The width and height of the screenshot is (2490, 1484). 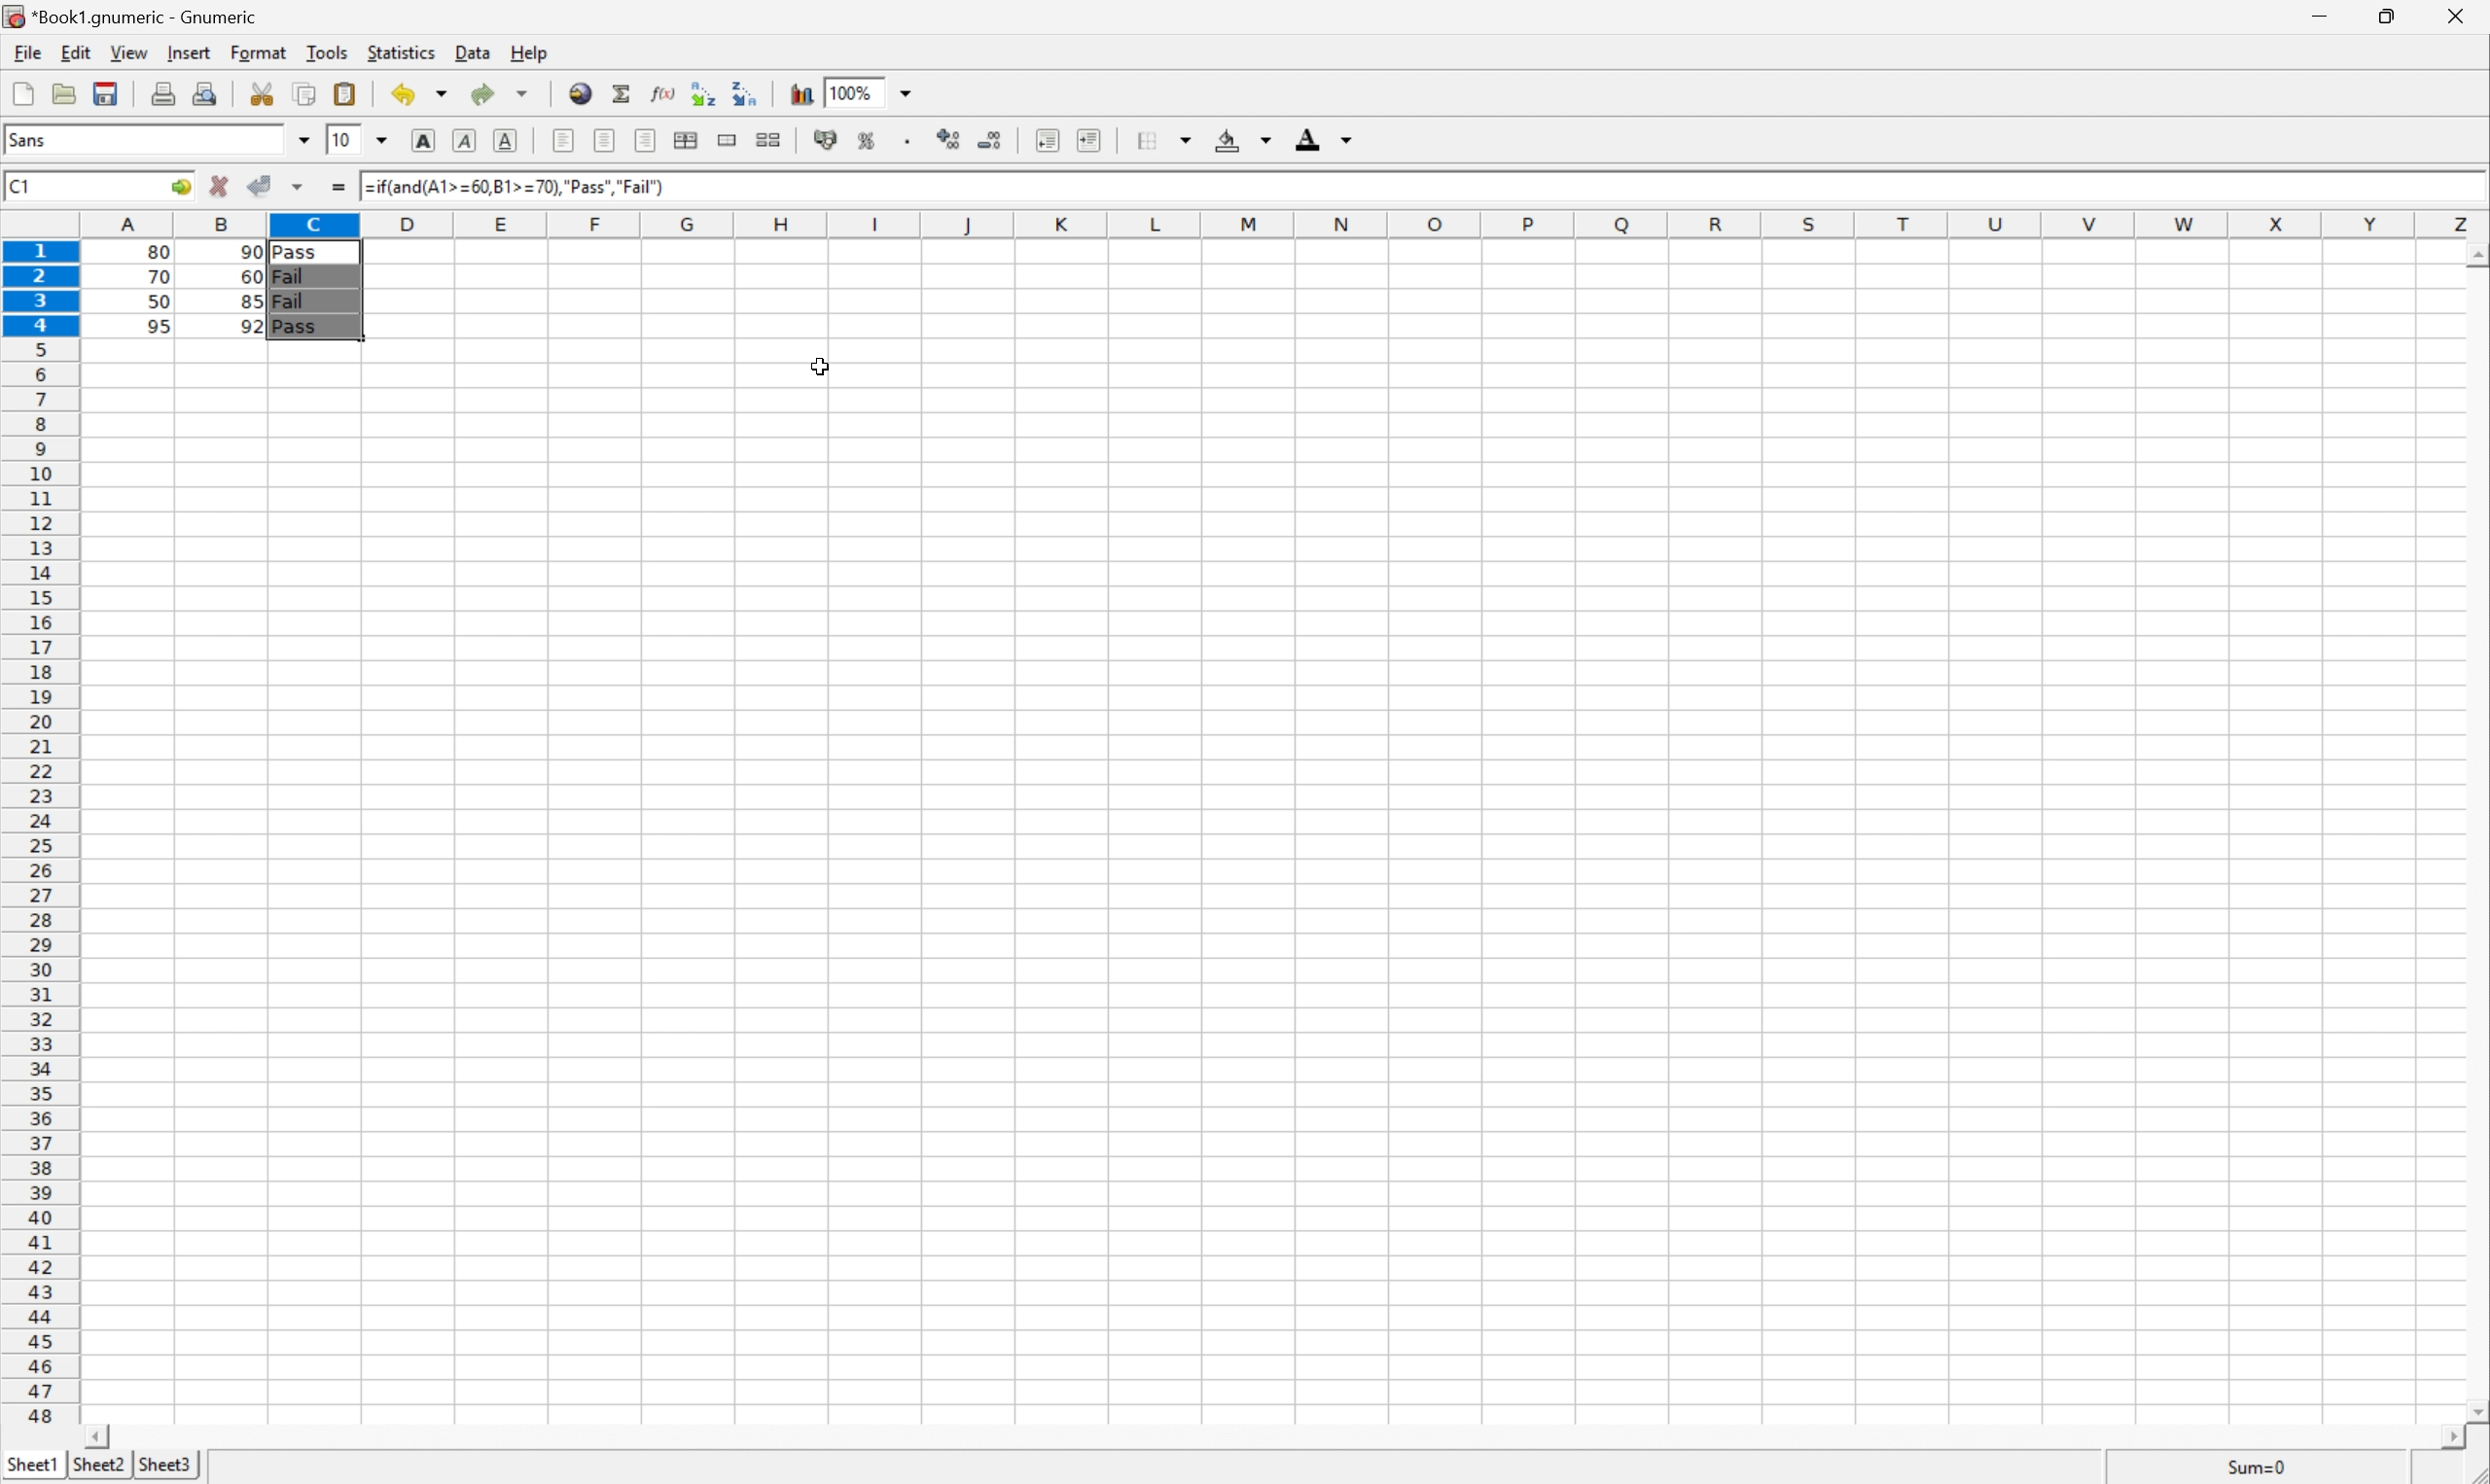 I want to click on Insert hyperlink, so click(x=581, y=90).